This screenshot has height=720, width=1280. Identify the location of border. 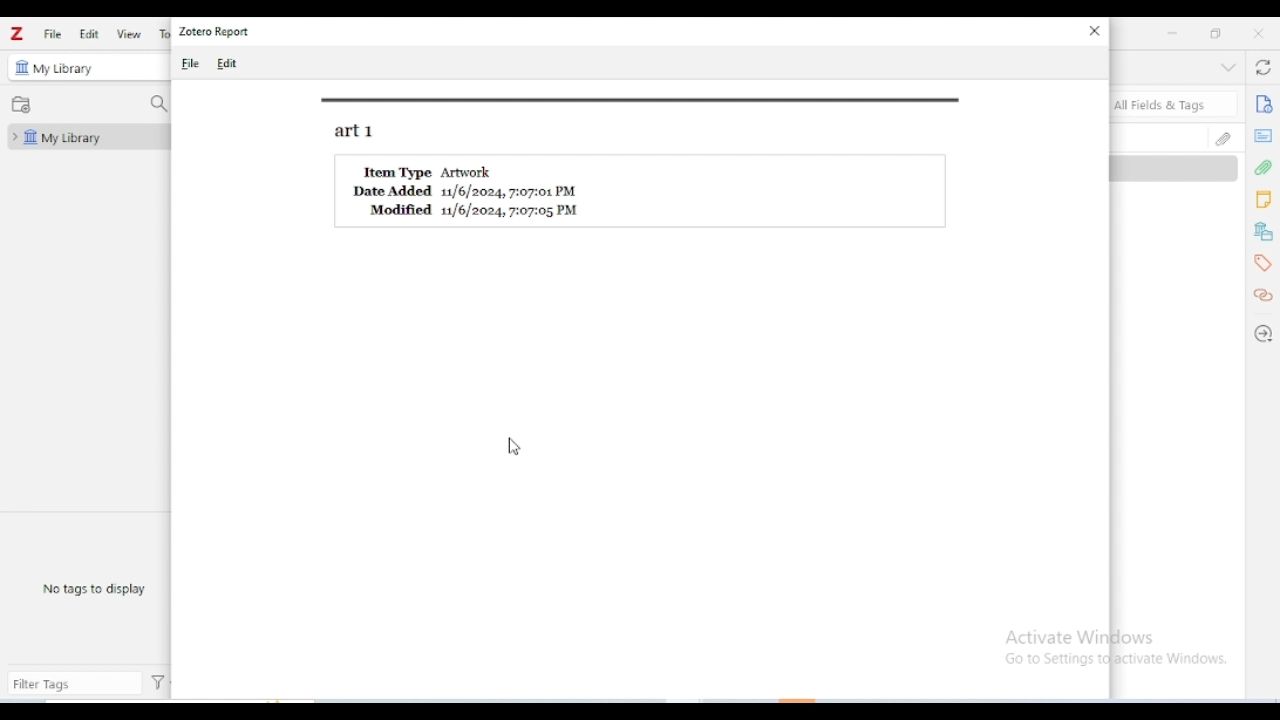
(643, 100).